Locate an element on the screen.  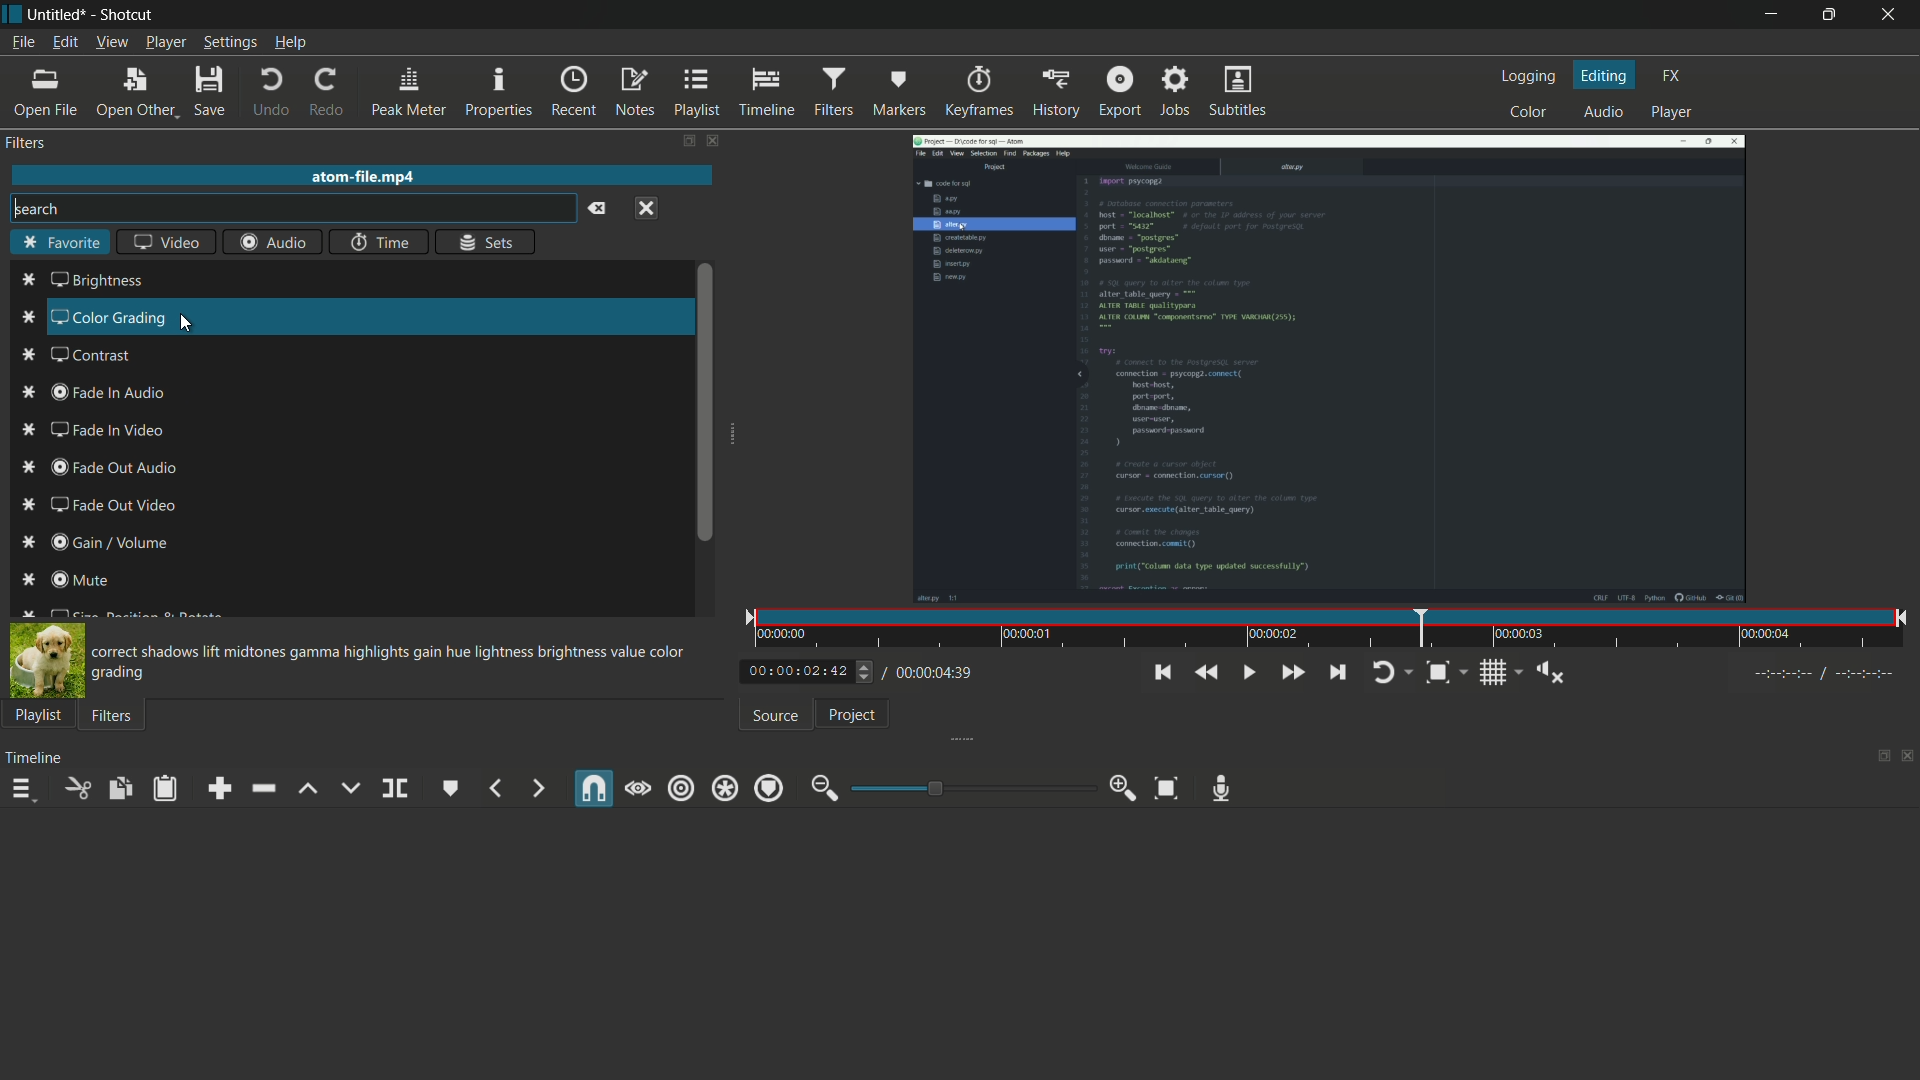
source is located at coordinates (776, 716).